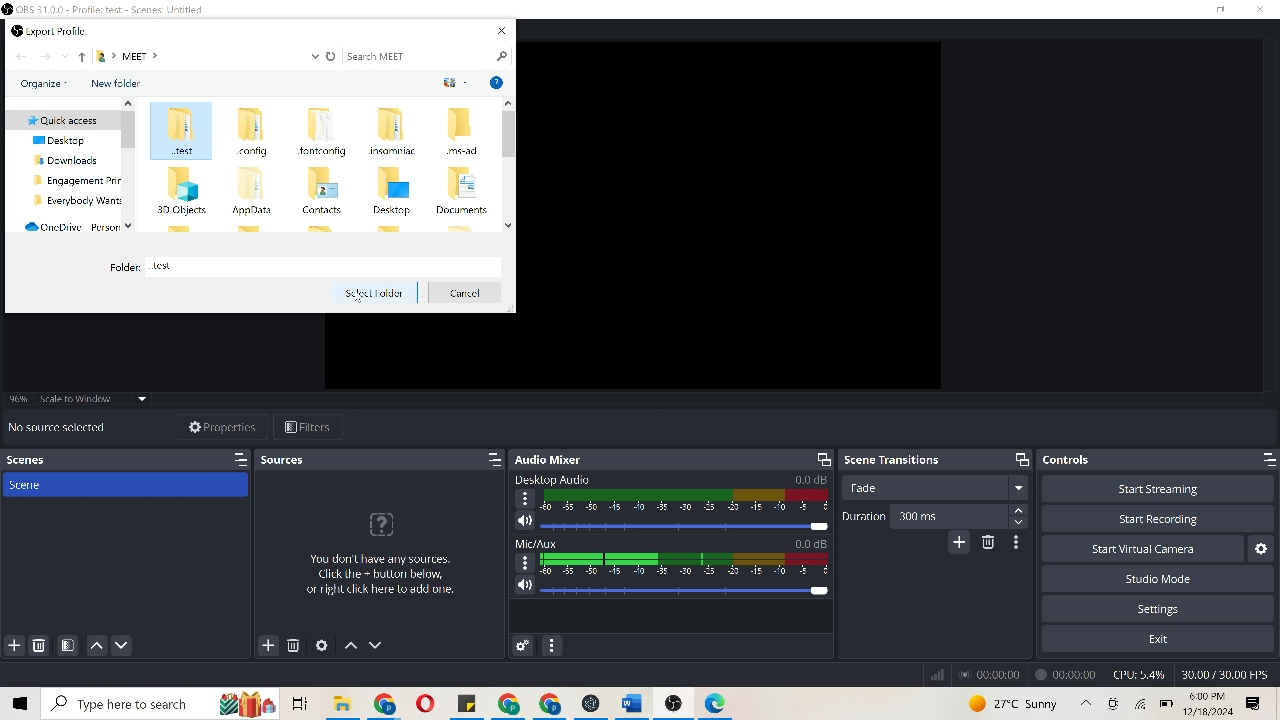 The width and height of the screenshot is (1280, 720). What do you see at coordinates (252, 192) in the screenshot?
I see `AppData` at bounding box center [252, 192].